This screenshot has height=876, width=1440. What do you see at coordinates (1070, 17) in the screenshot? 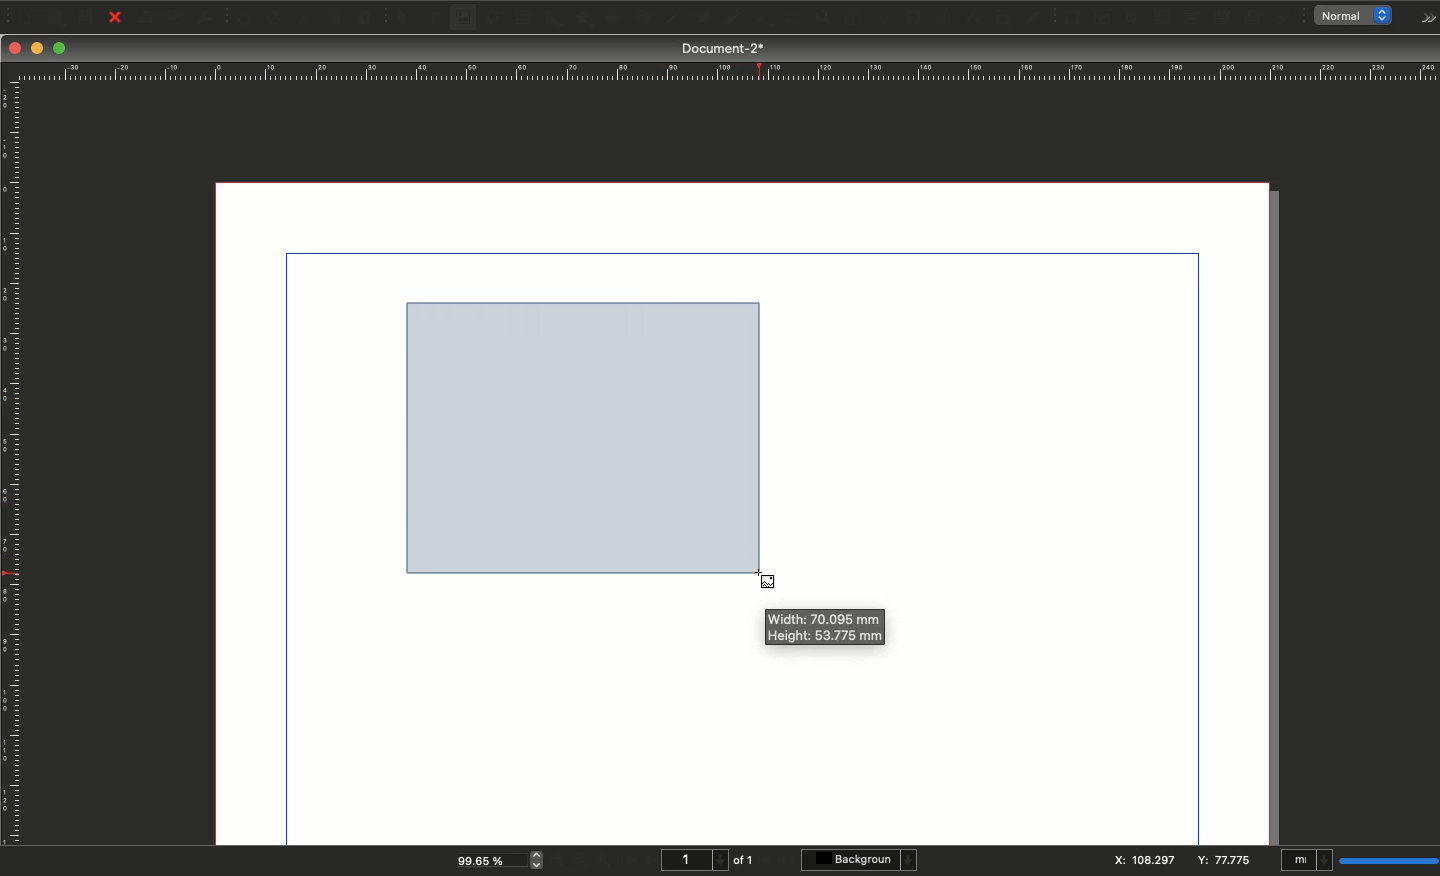
I see `PDF push button` at bounding box center [1070, 17].